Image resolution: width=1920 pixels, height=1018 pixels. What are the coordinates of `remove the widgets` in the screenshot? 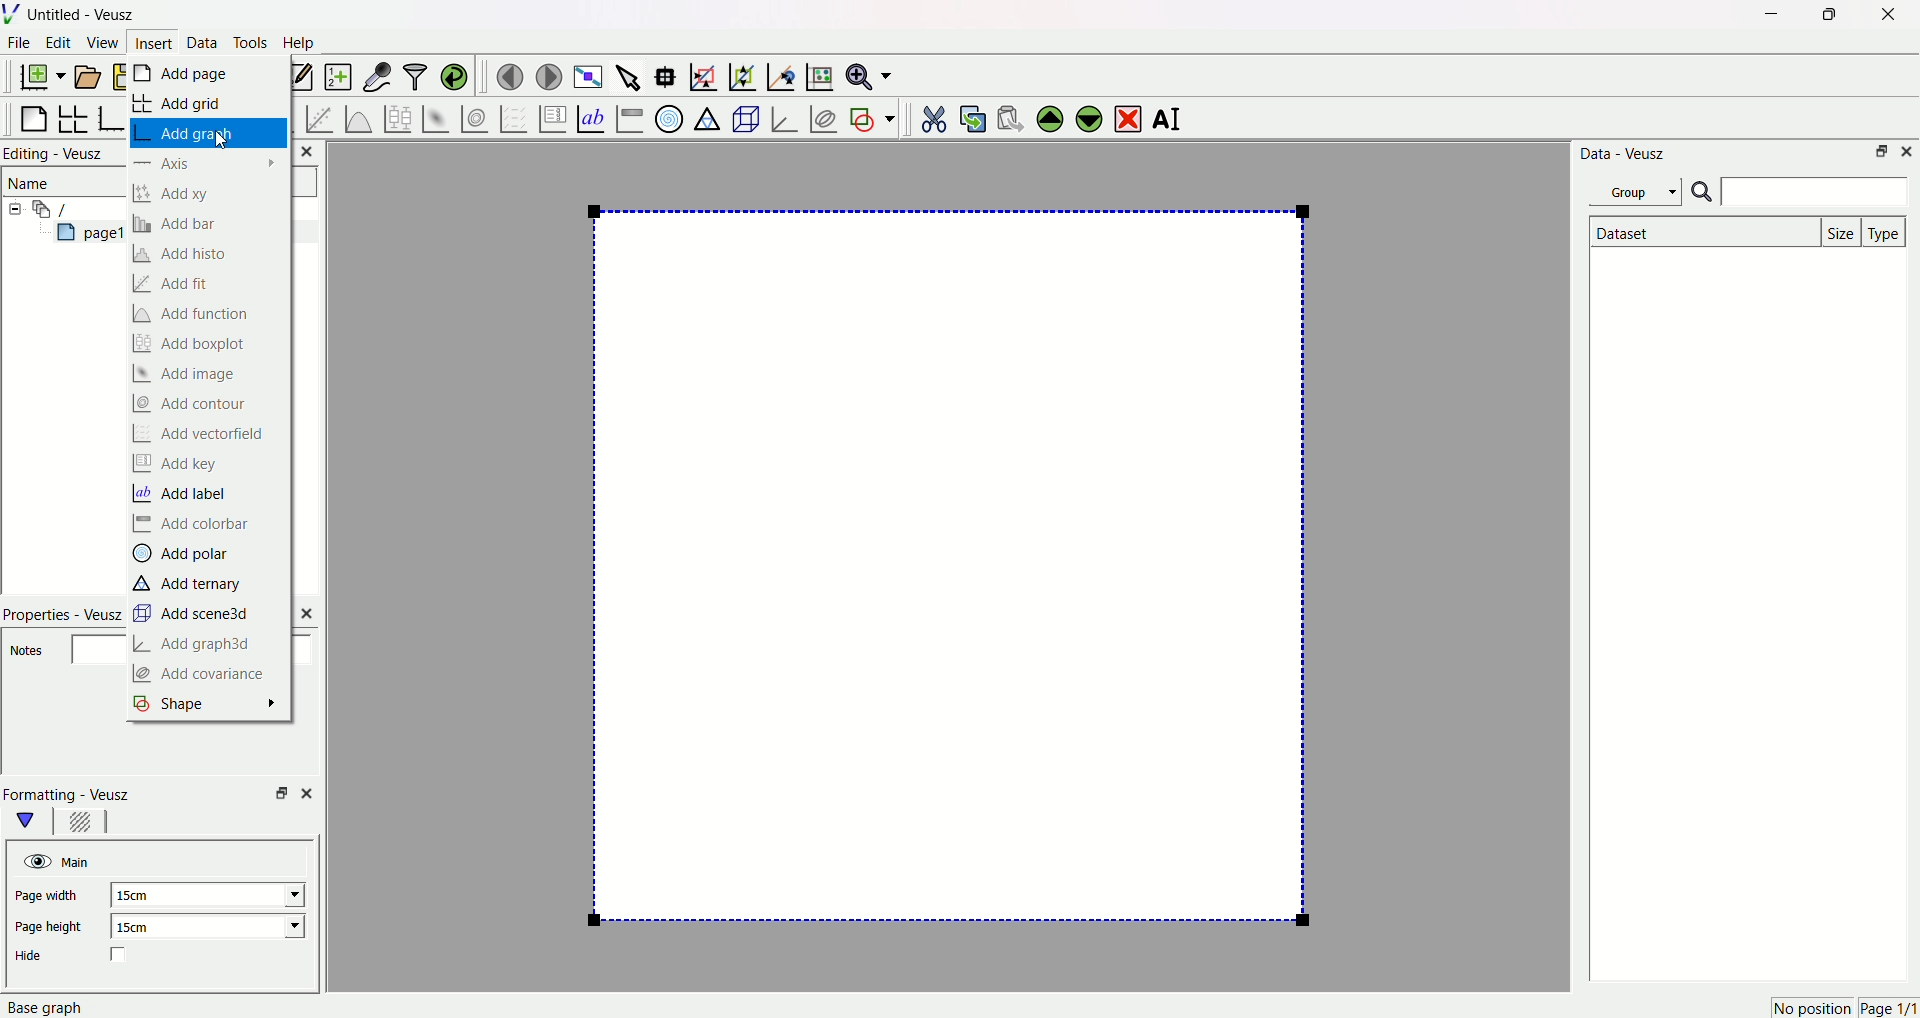 It's located at (1127, 117).